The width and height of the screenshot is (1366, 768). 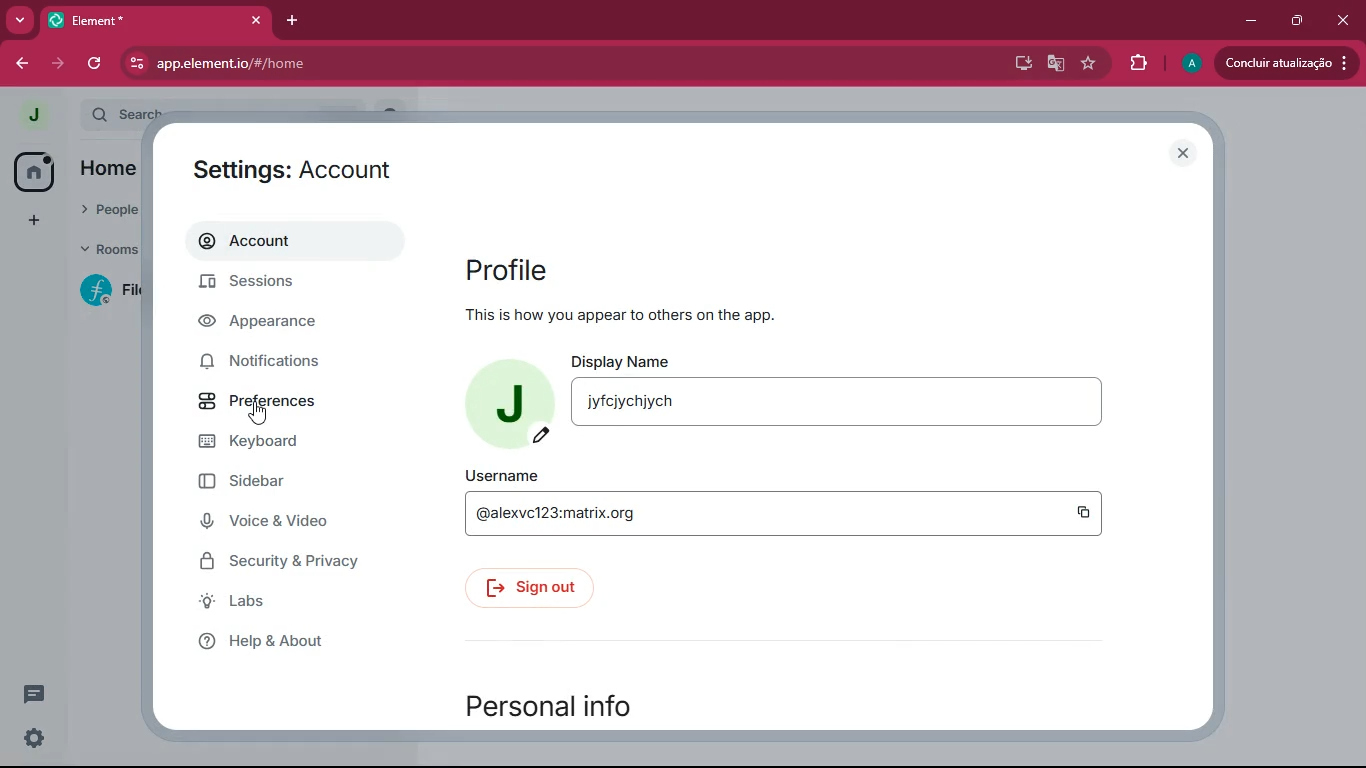 I want to click on minimize, so click(x=1249, y=19).